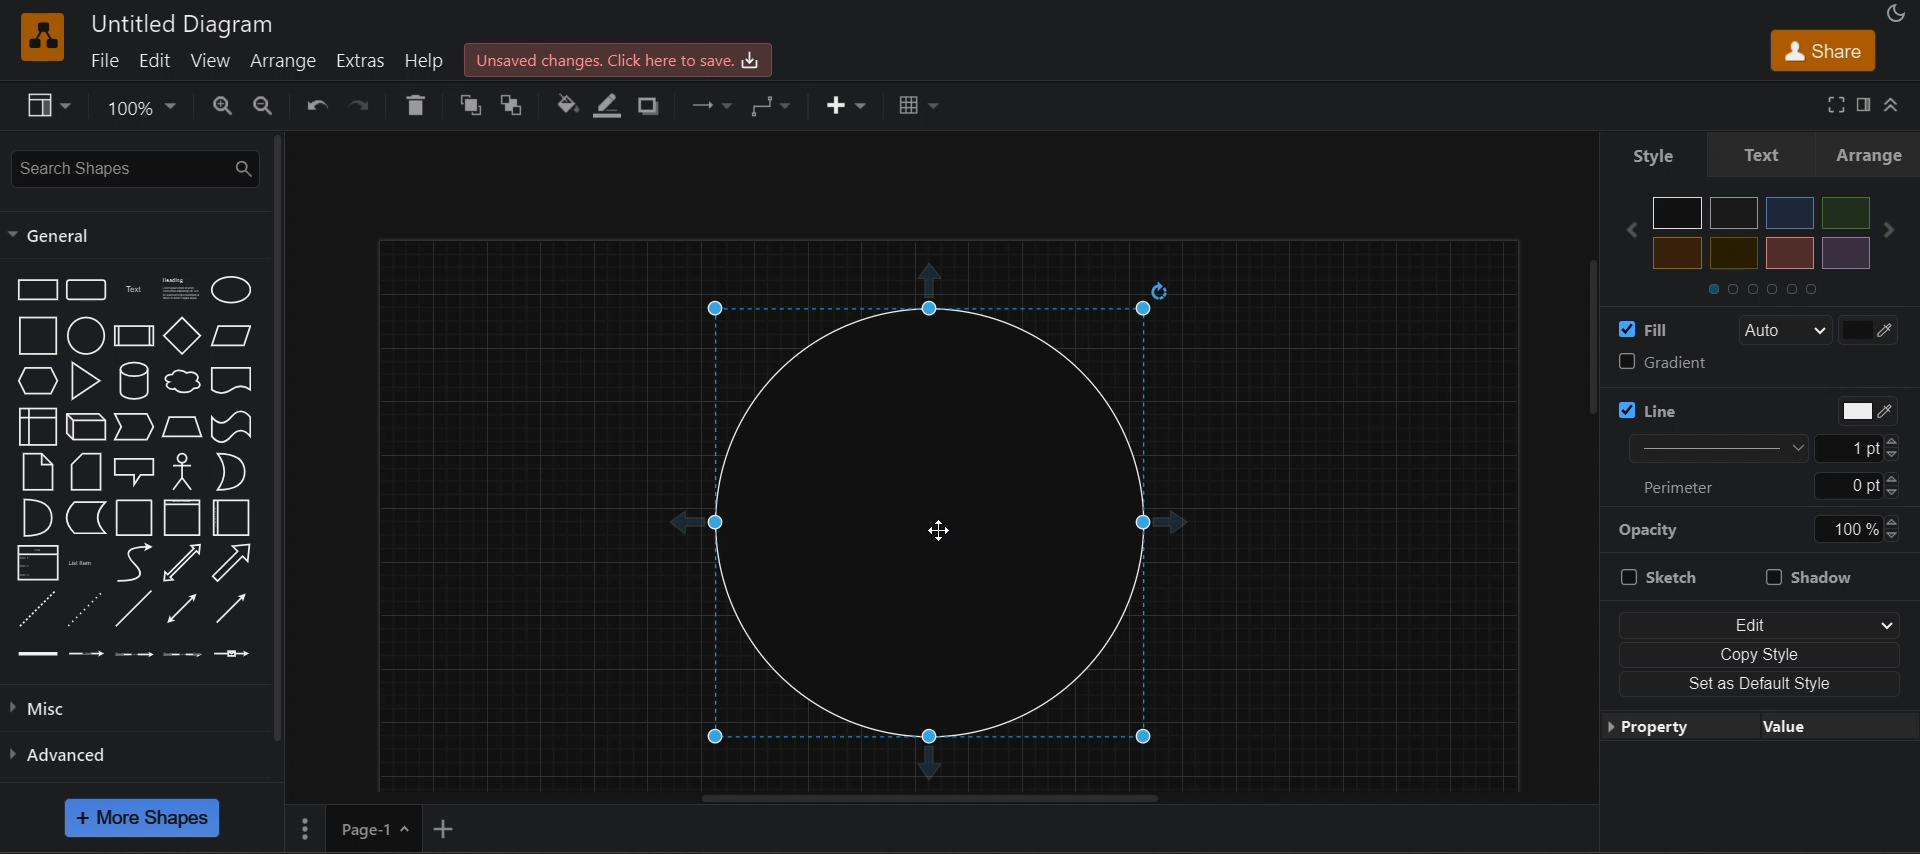 Image resolution: width=1920 pixels, height=854 pixels. What do you see at coordinates (49, 237) in the screenshot?
I see `general` at bounding box center [49, 237].